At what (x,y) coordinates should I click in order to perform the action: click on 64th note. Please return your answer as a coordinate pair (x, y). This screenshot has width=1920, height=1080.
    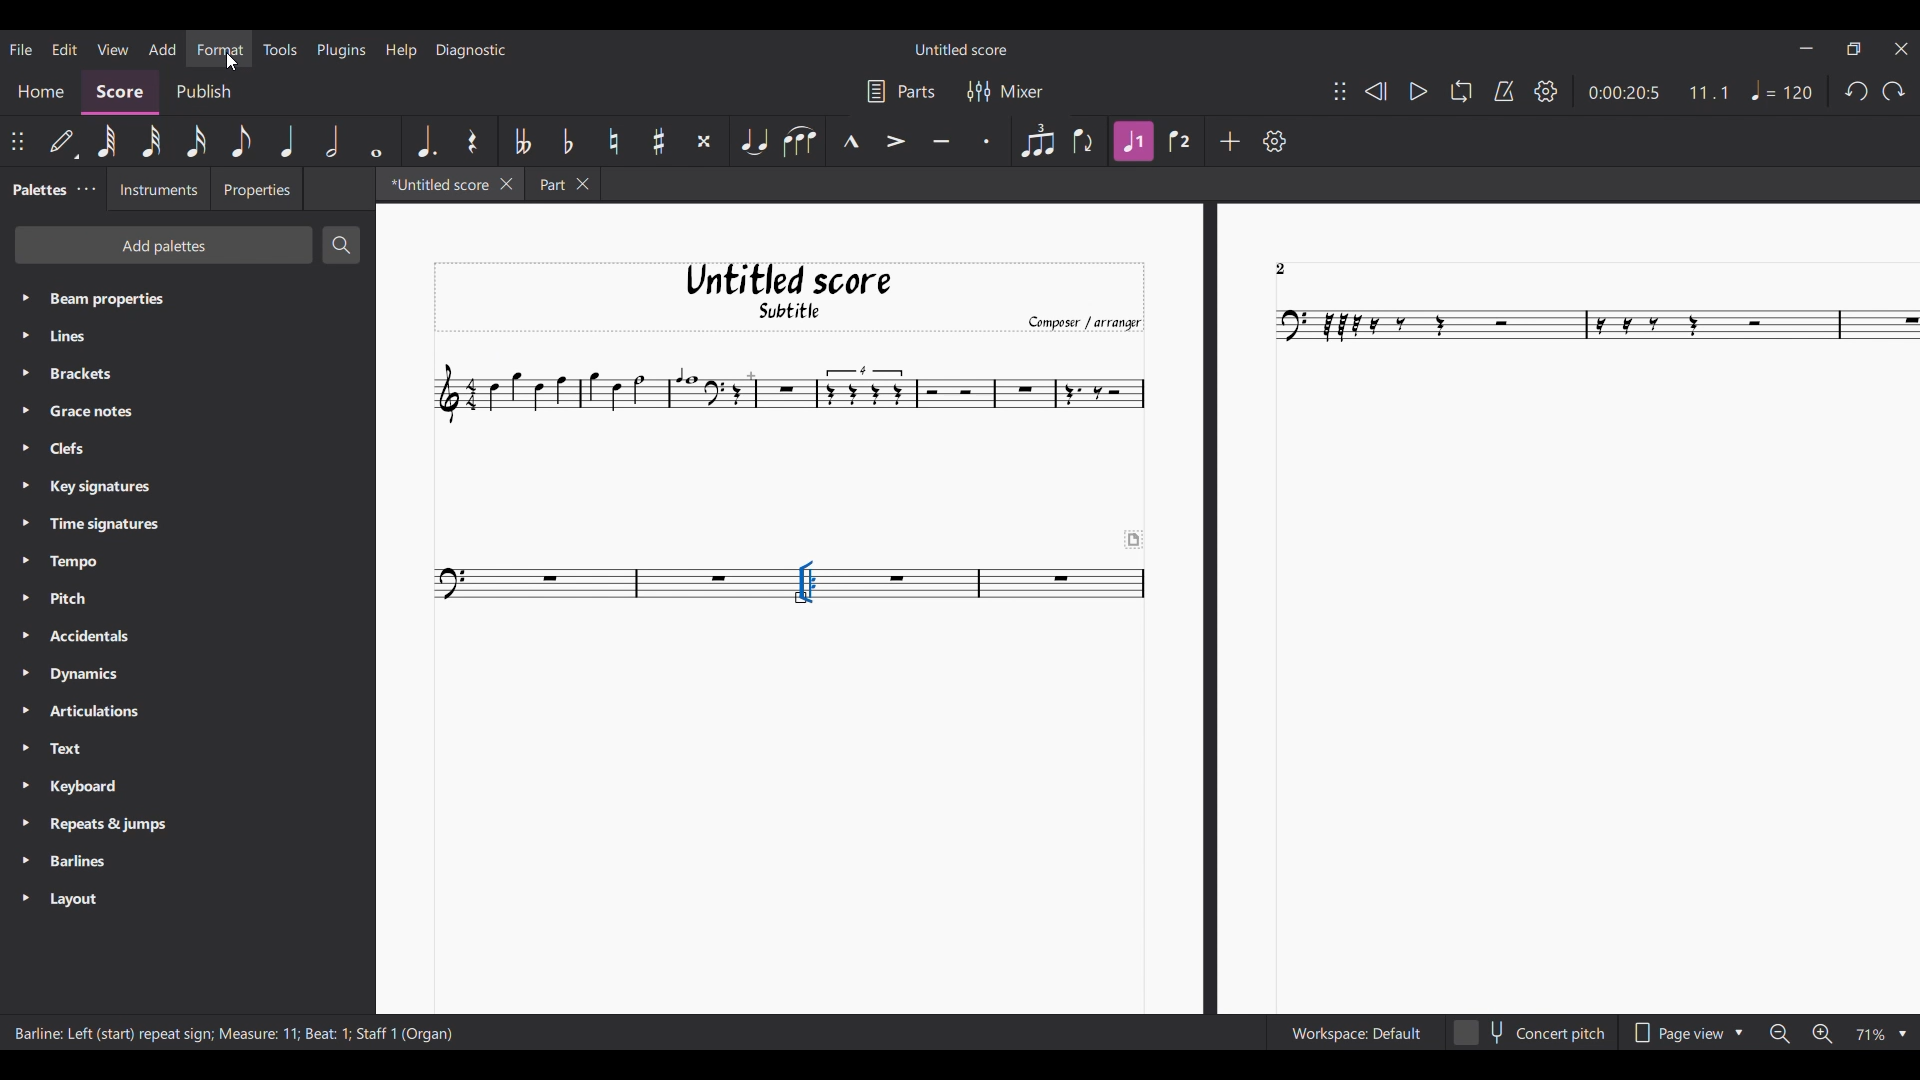
    Looking at the image, I should click on (106, 141).